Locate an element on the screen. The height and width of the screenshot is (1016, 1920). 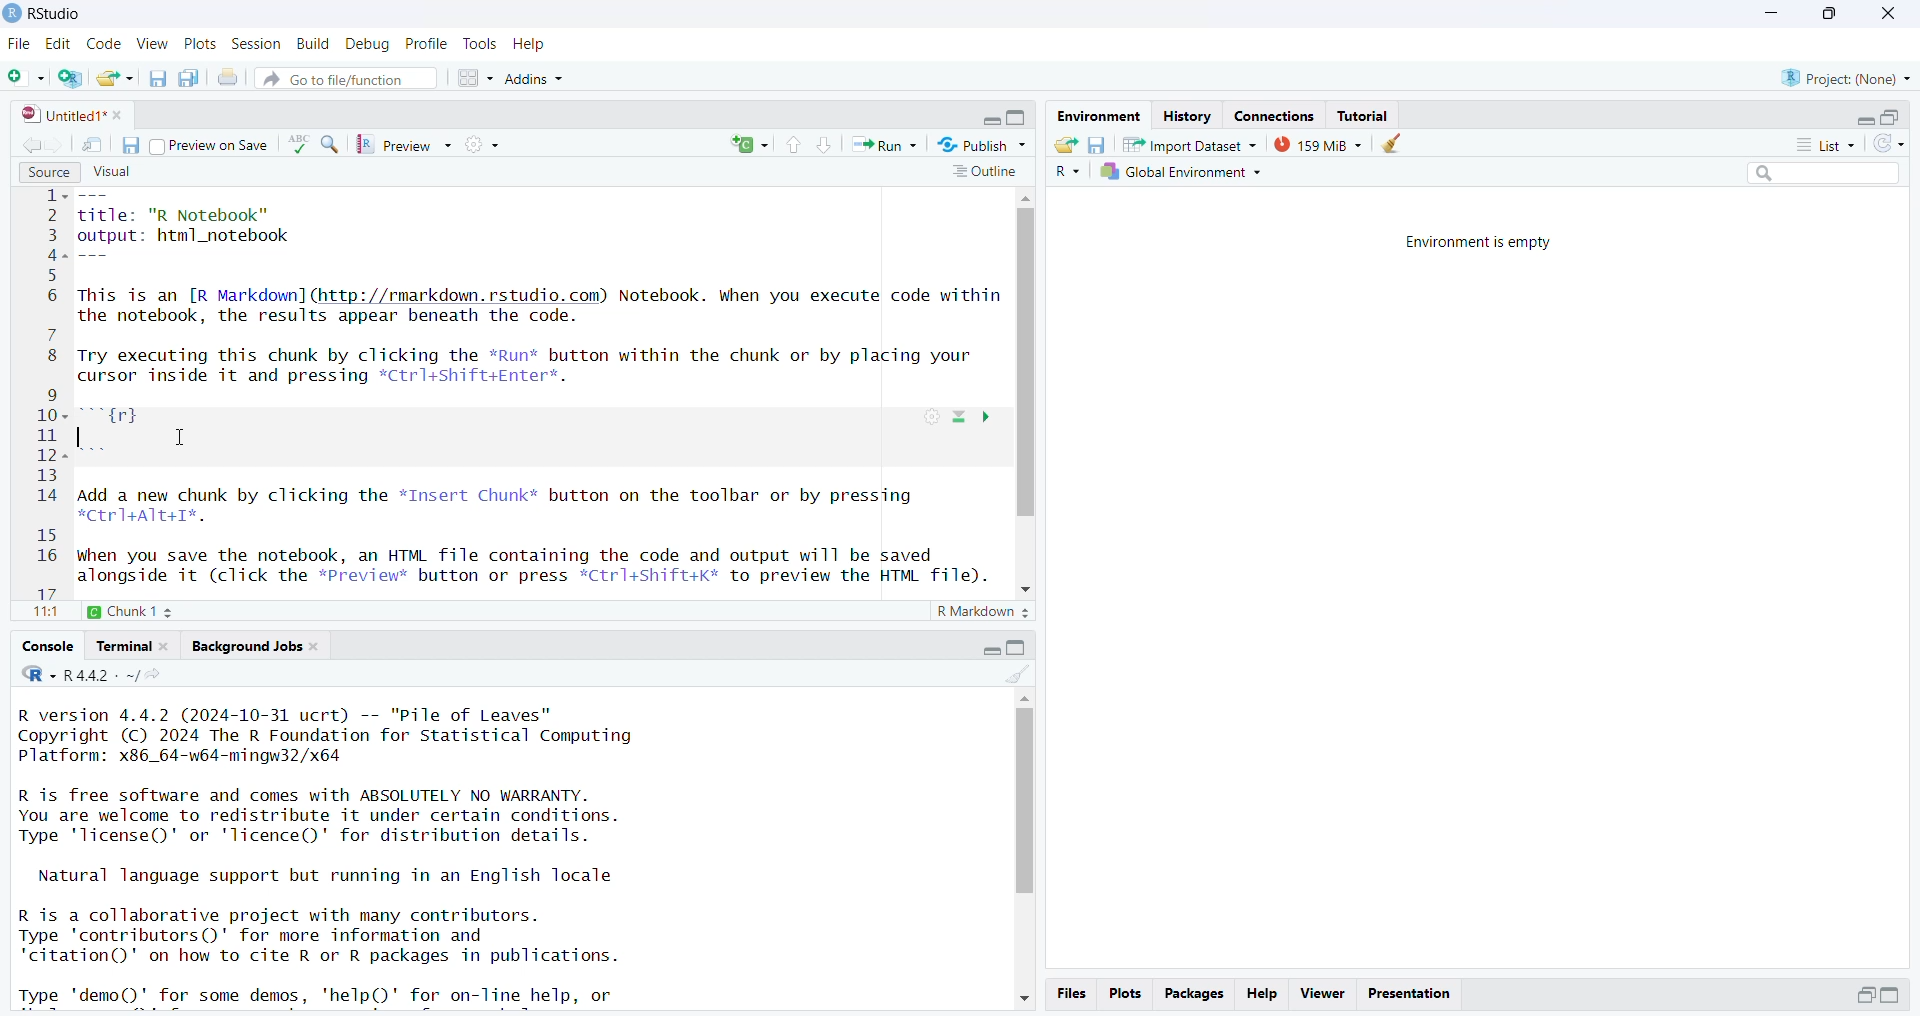
help is located at coordinates (1264, 992).